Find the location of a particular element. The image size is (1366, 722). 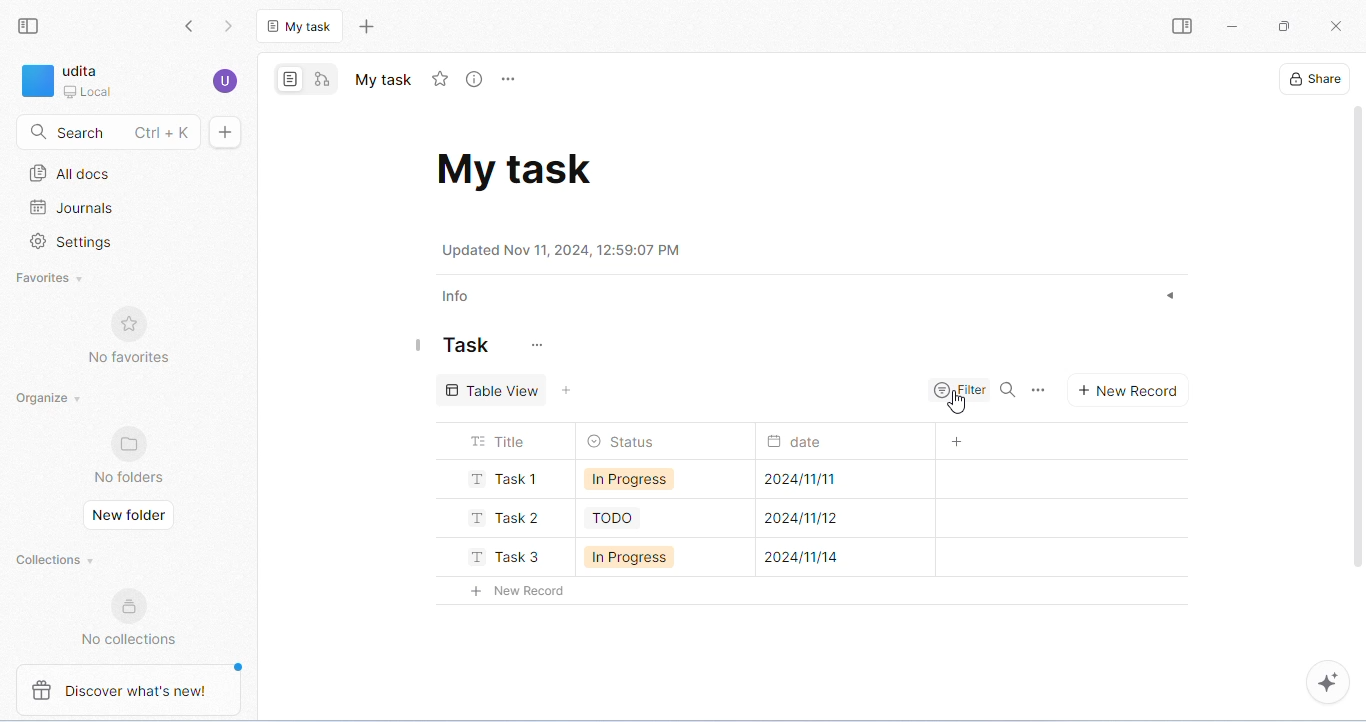

edgeless mode is located at coordinates (321, 79).